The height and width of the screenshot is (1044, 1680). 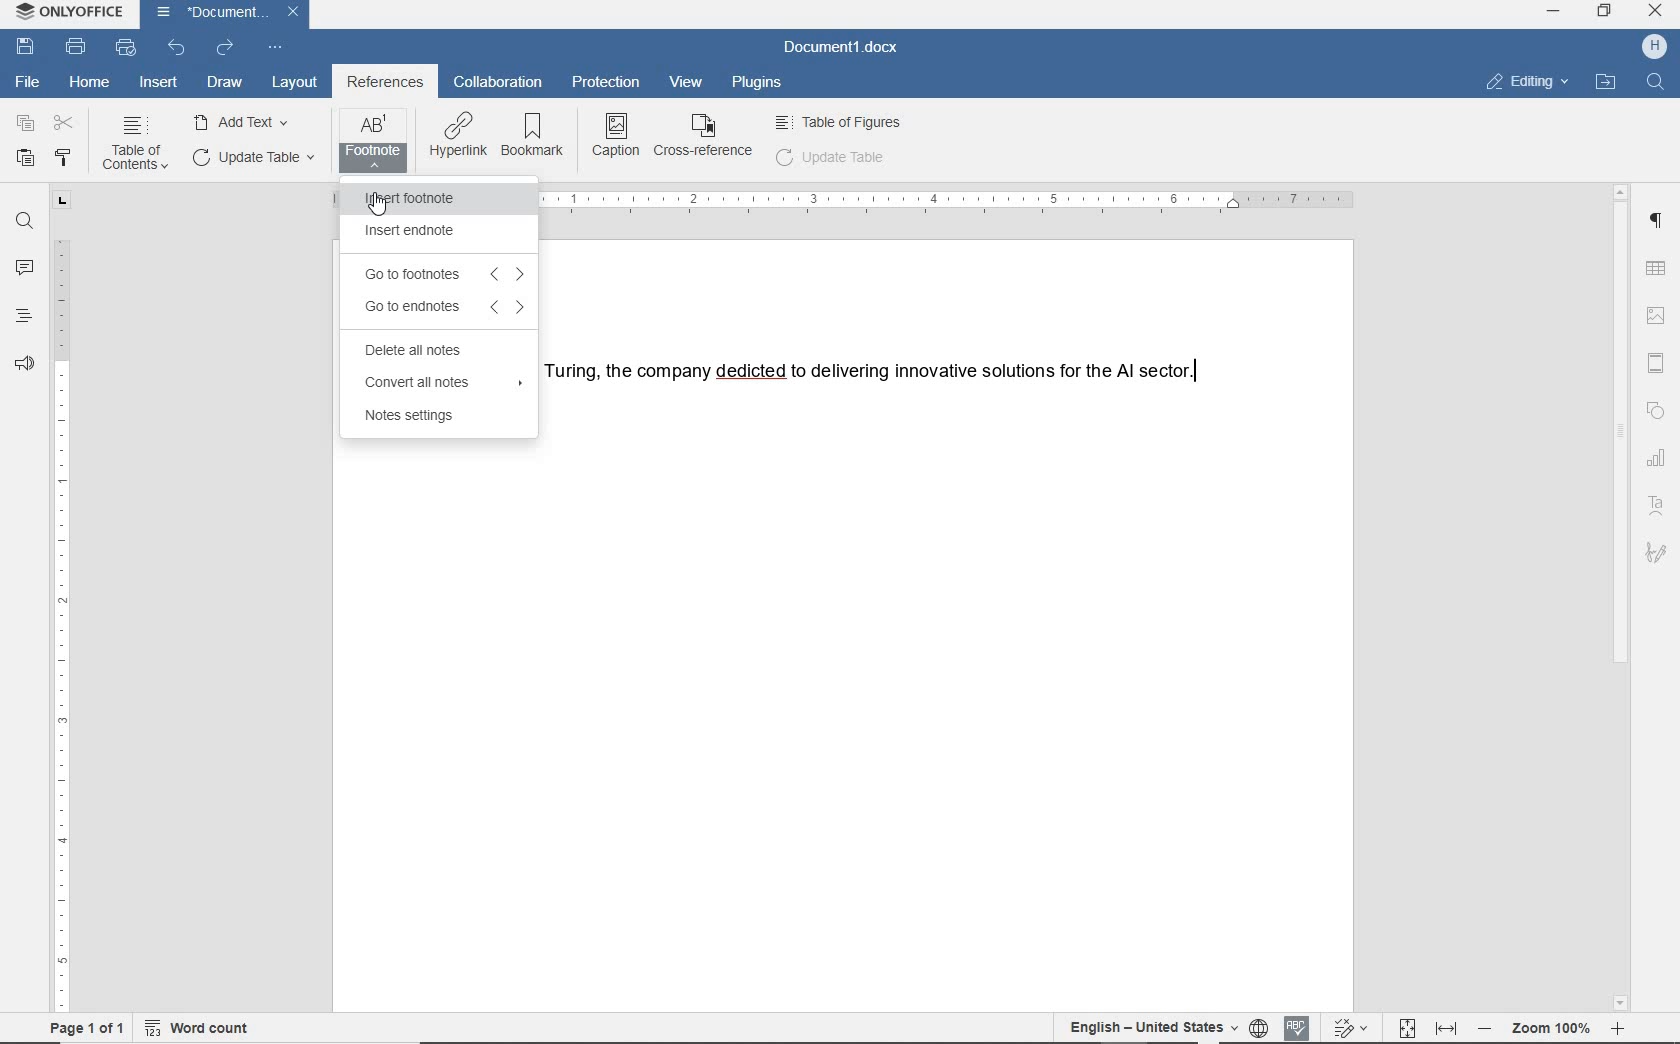 I want to click on go to footnotes, so click(x=439, y=272).